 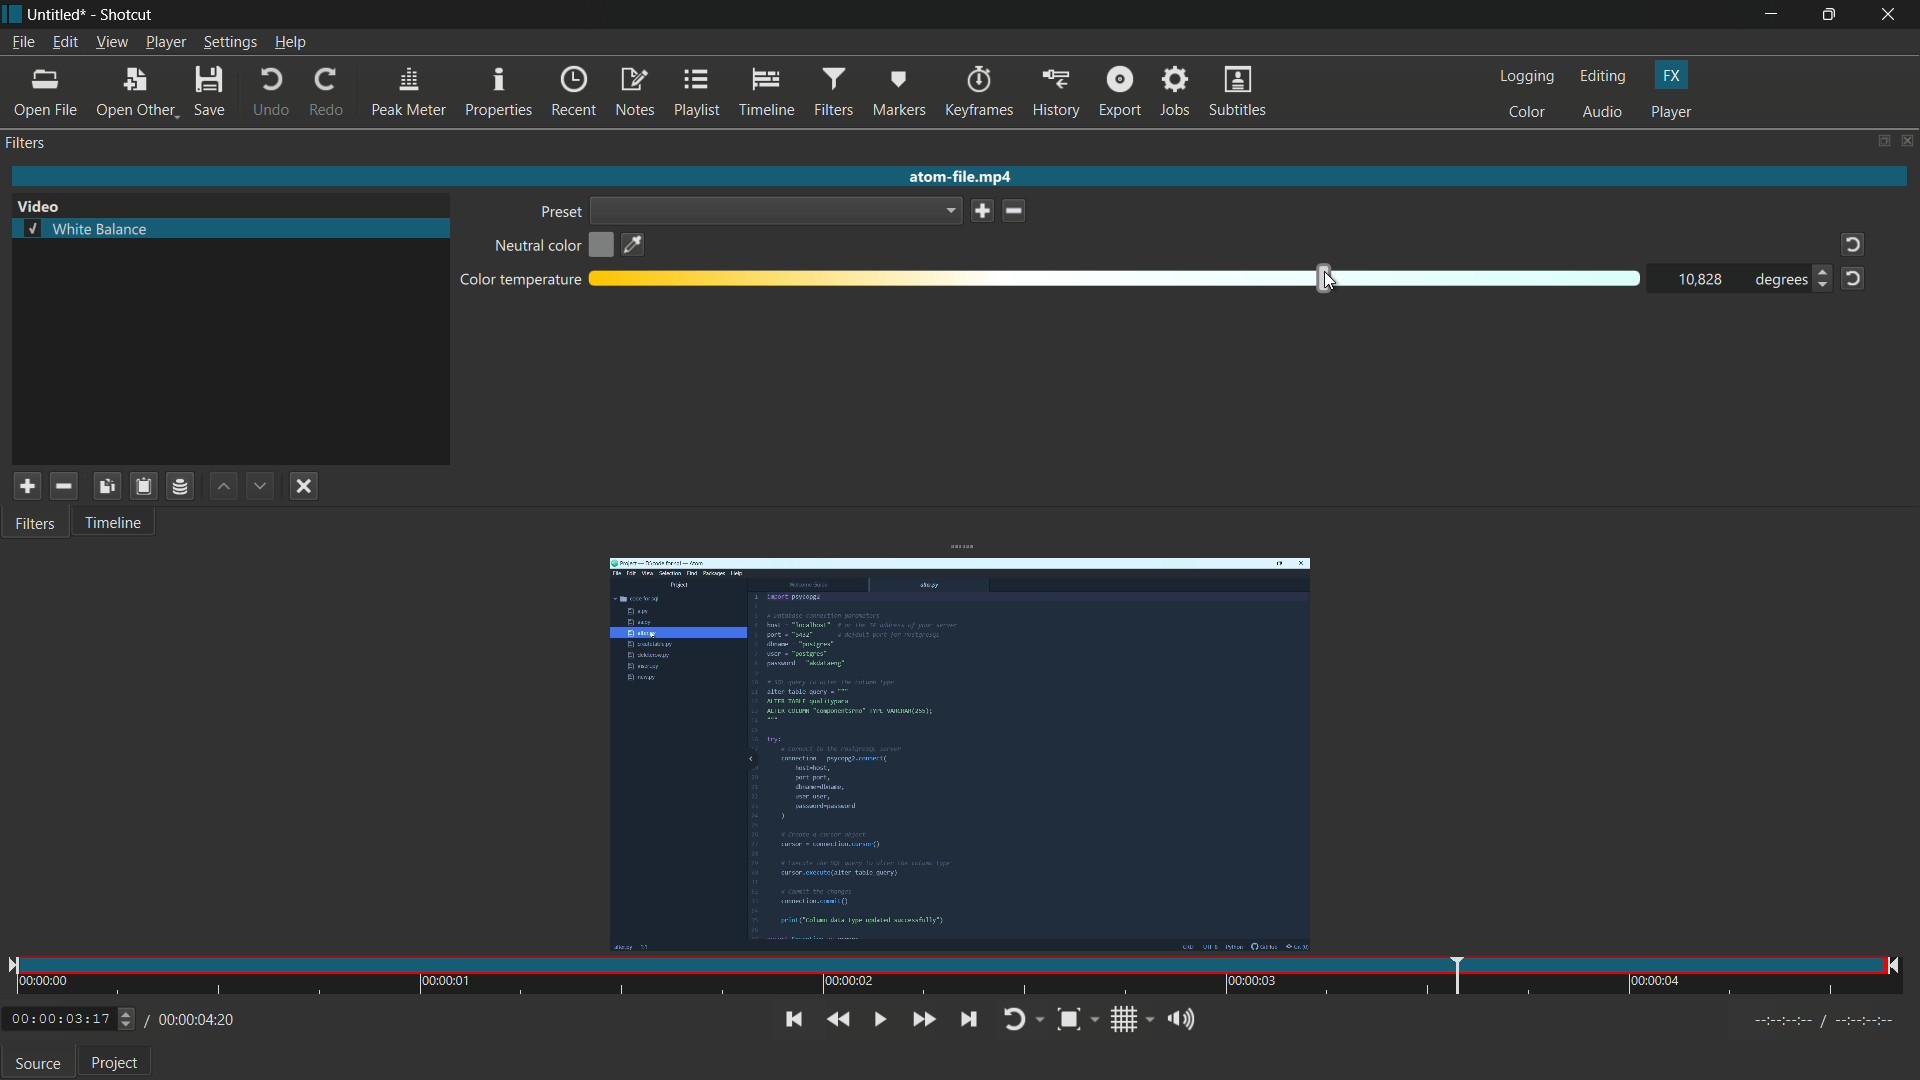 I want to click on quickly play forward, so click(x=923, y=1020).